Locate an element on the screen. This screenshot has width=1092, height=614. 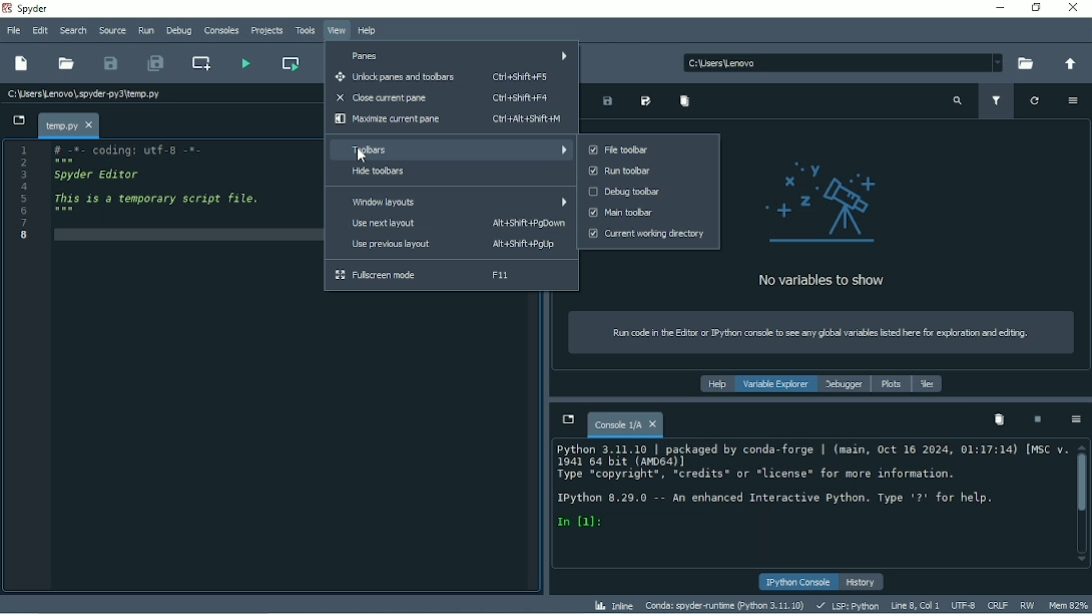
Location is located at coordinates (841, 62).